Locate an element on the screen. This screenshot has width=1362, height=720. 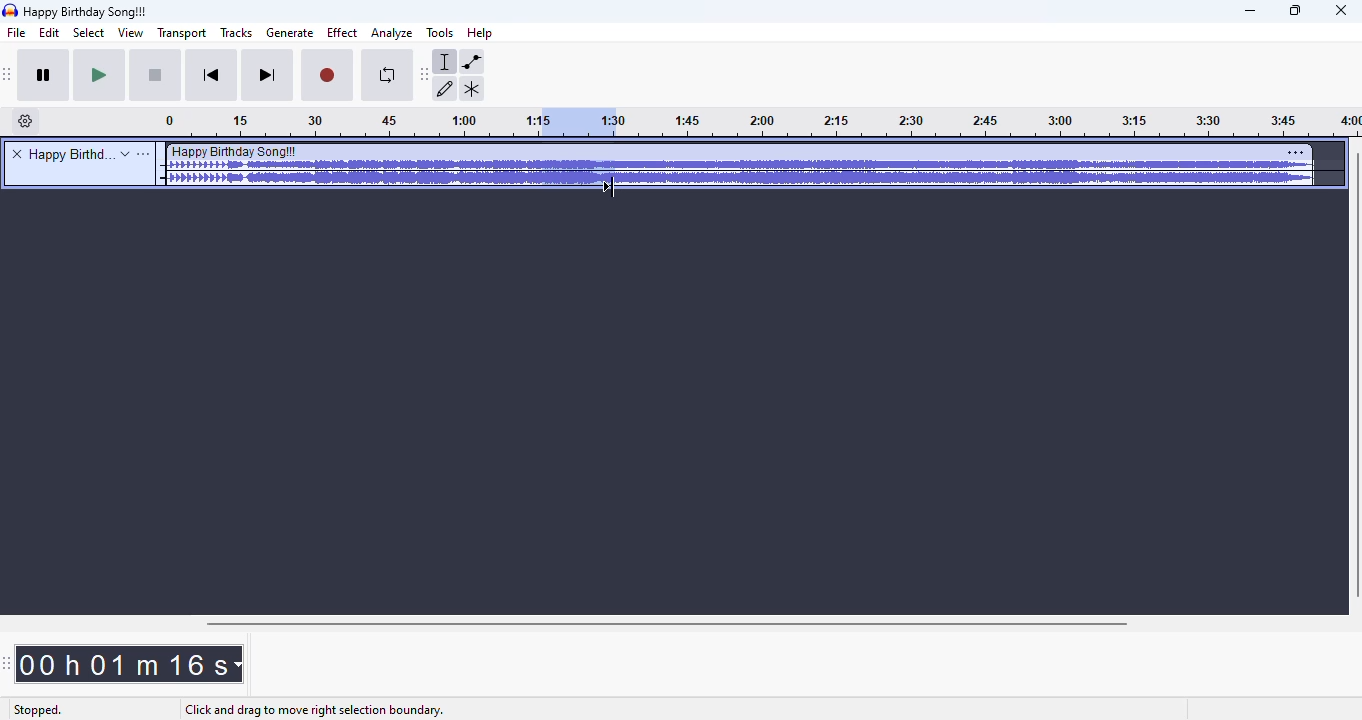
draw tool is located at coordinates (446, 89).